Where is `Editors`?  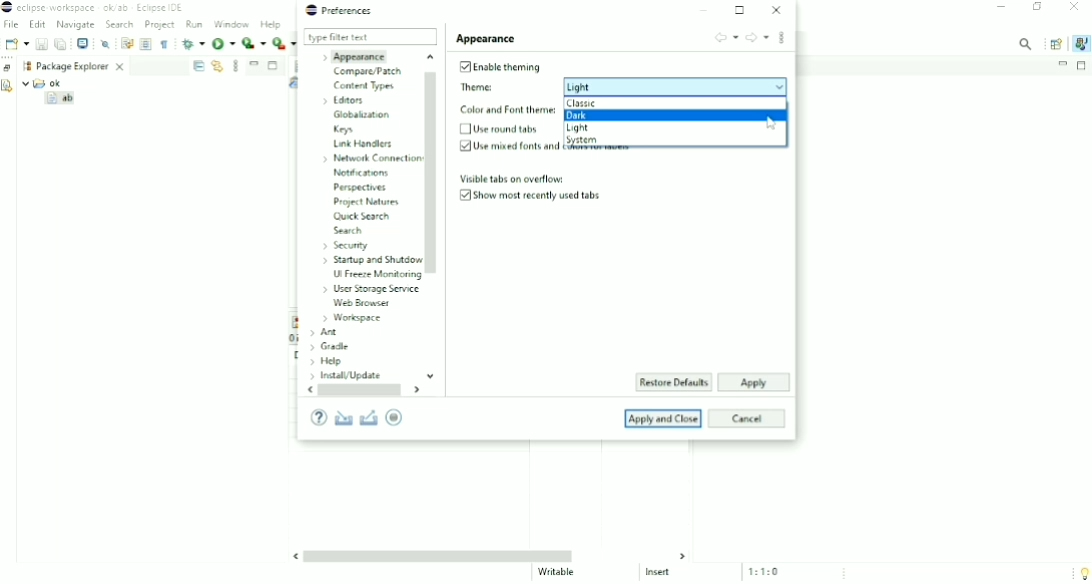
Editors is located at coordinates (346, 100).